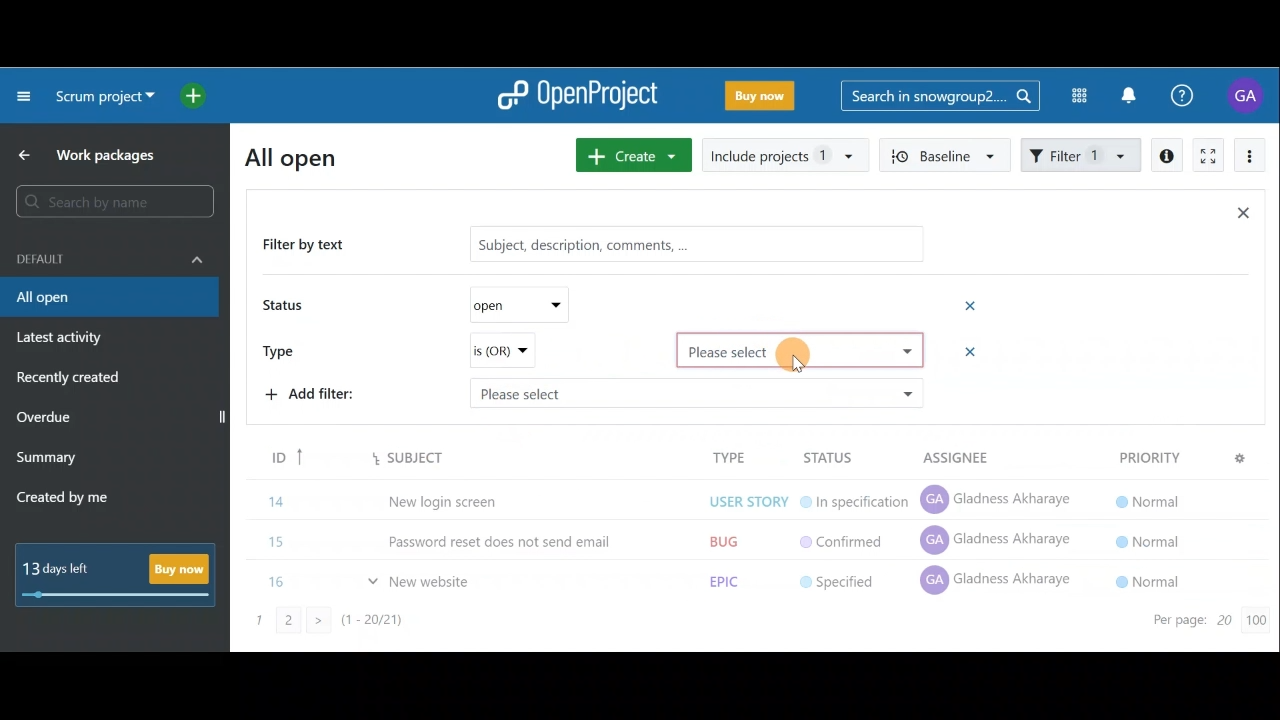 The image size is (1280, 720). I want to click on Item 15, so click(727, 536).